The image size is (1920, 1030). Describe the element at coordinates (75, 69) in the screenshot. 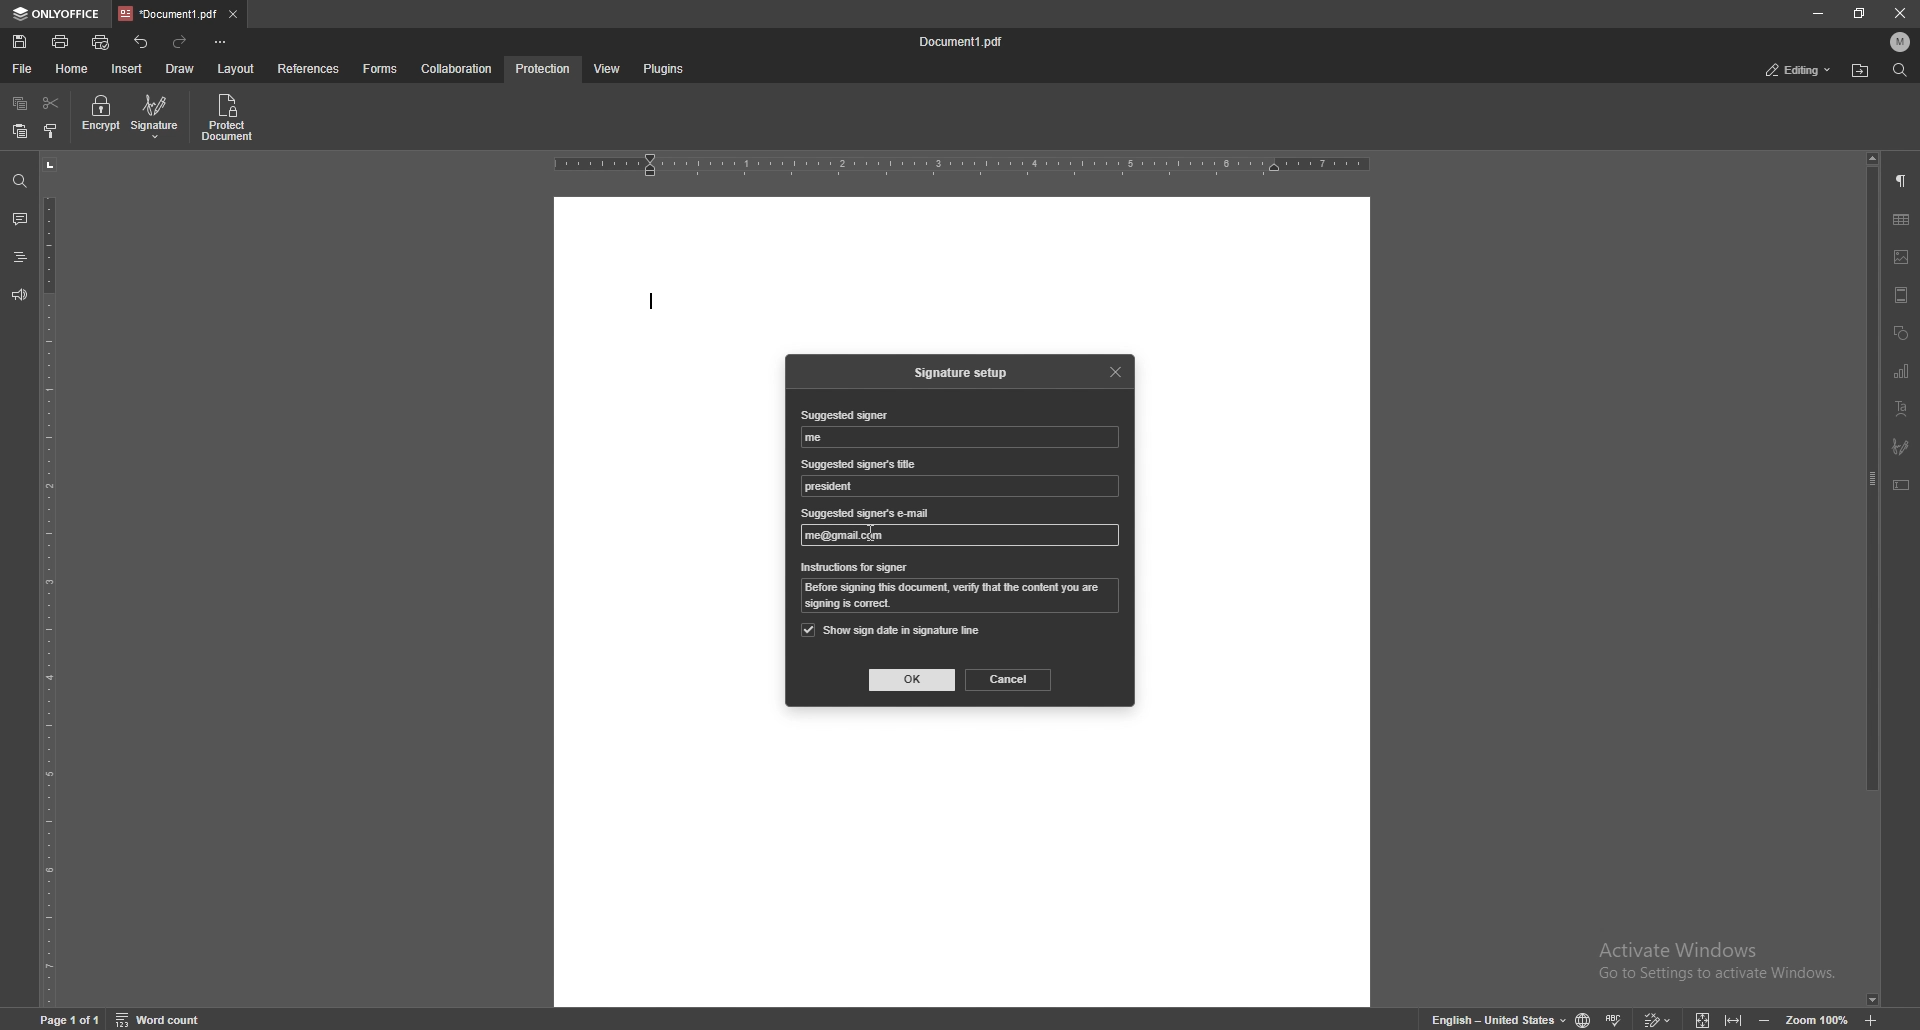

I see `home` at that location.